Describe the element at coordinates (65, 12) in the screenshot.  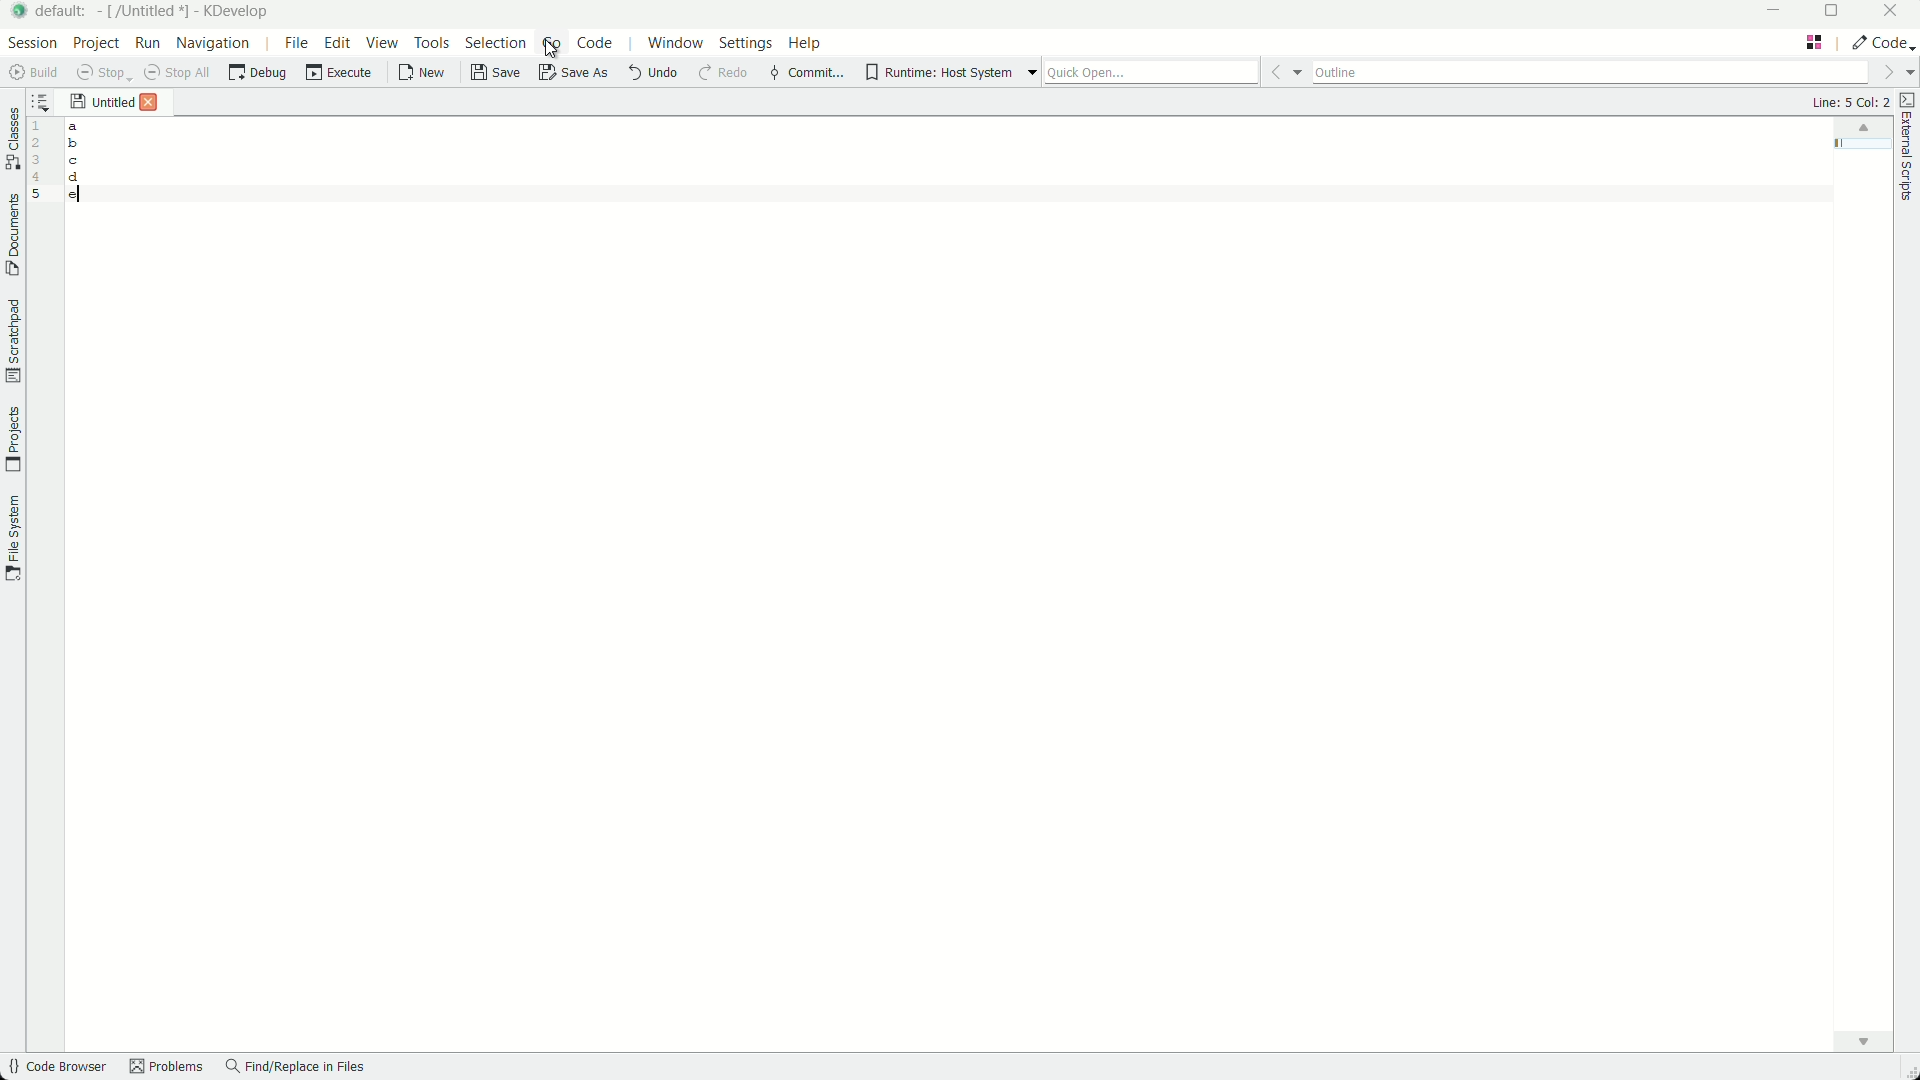
I see `default` at that location.